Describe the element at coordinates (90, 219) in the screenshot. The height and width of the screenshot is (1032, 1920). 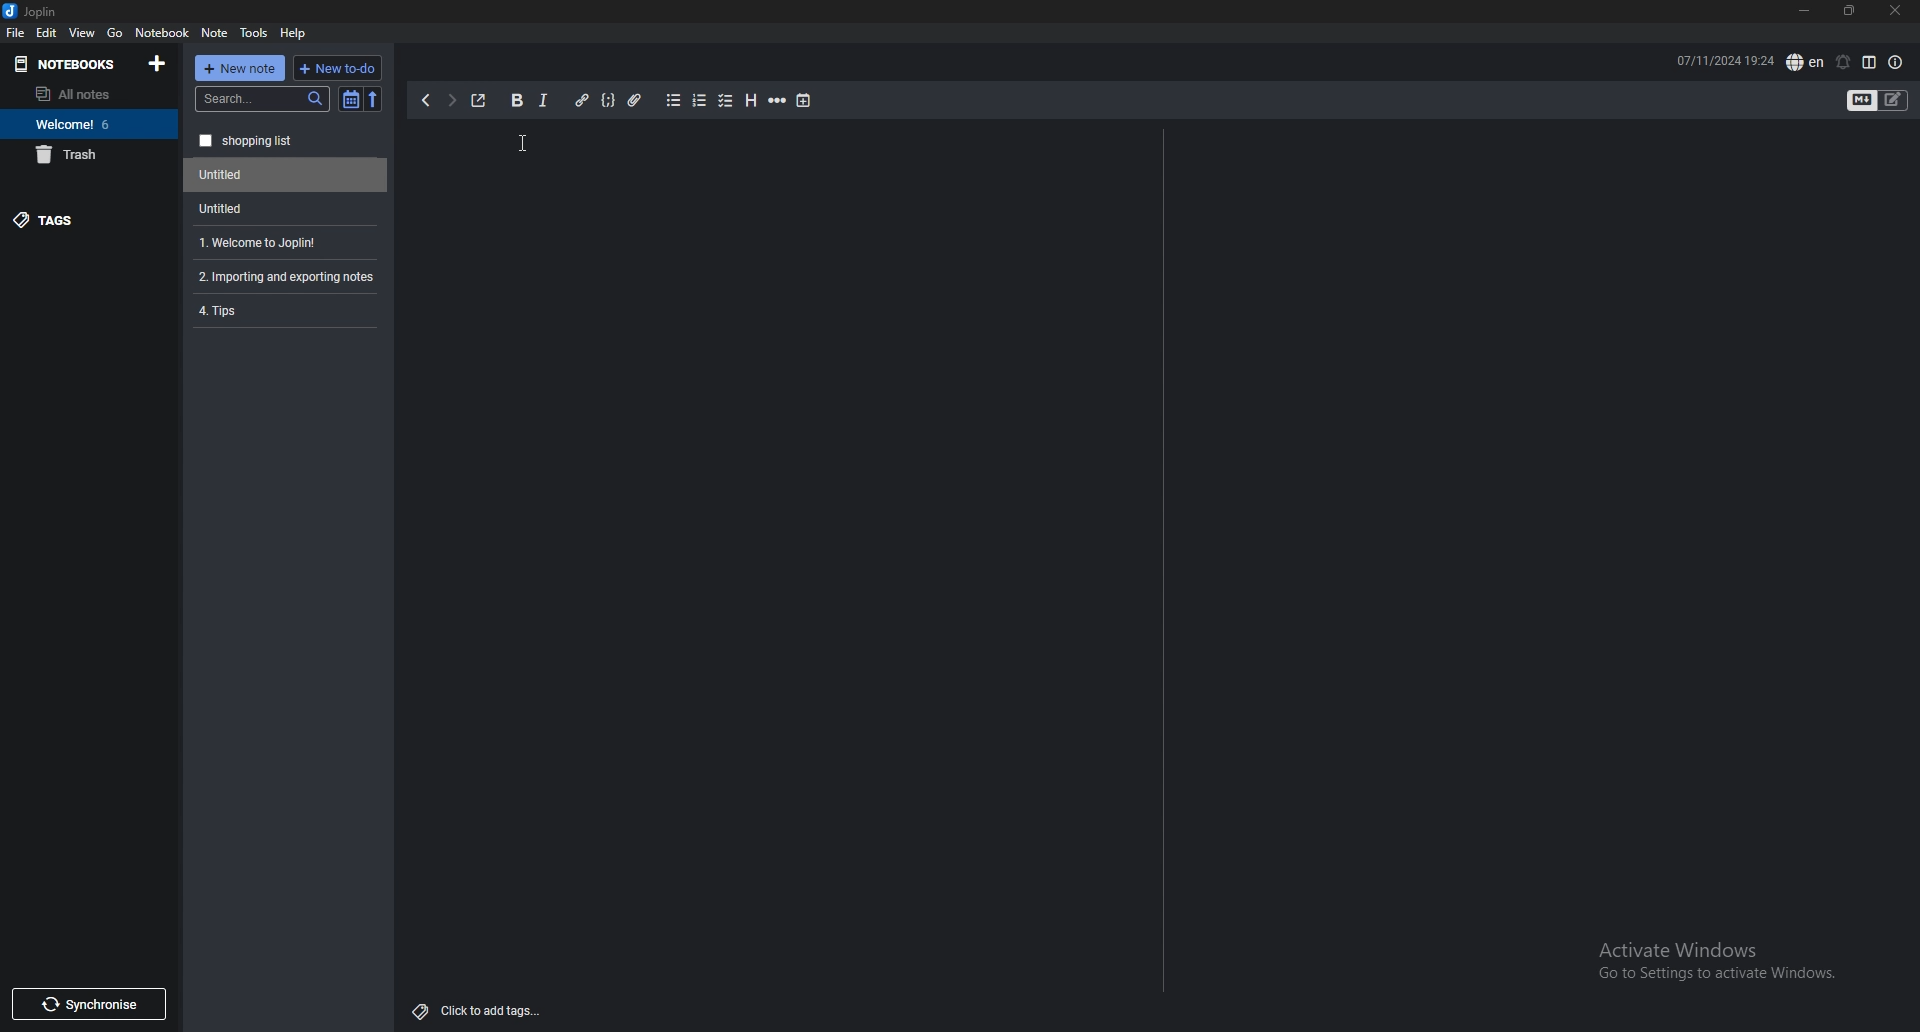
I see `tags` at that location.